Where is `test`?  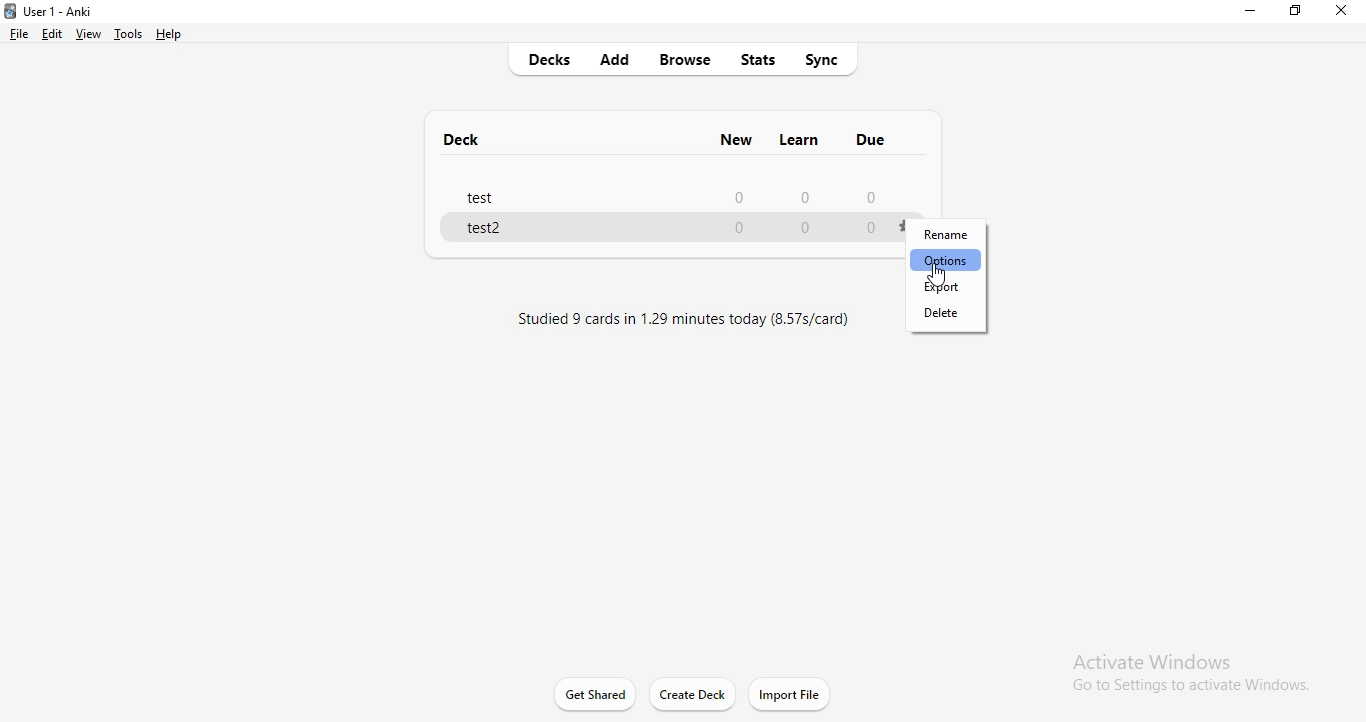
test is located at coordinates (484, 199).